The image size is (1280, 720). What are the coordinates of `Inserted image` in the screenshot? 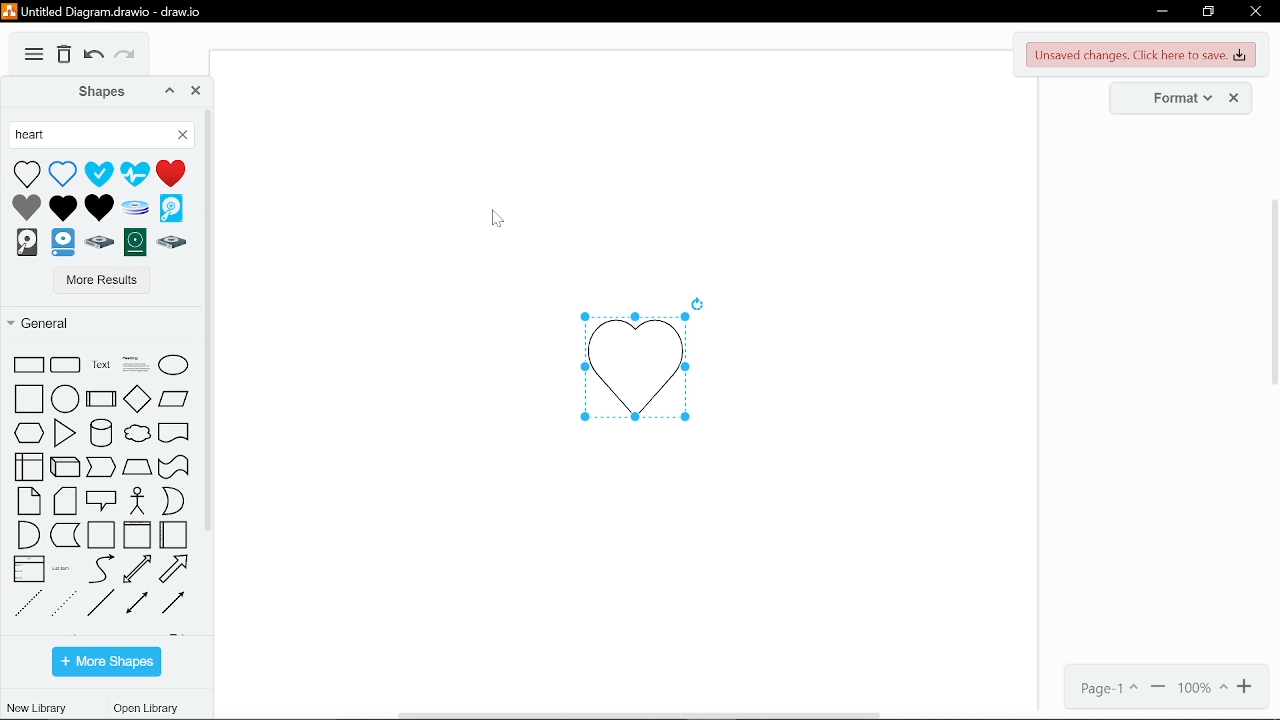 It's located at (626, 370).